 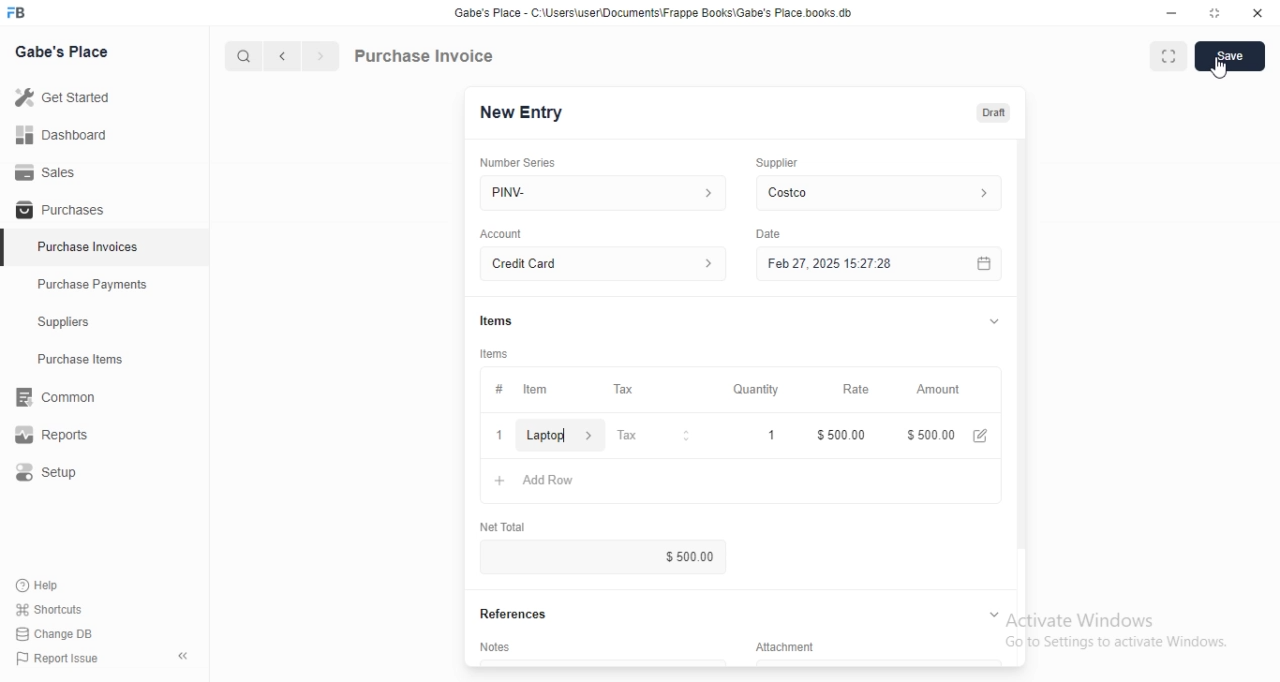 I want to click on Credit Card, so click(x=603, y=263).